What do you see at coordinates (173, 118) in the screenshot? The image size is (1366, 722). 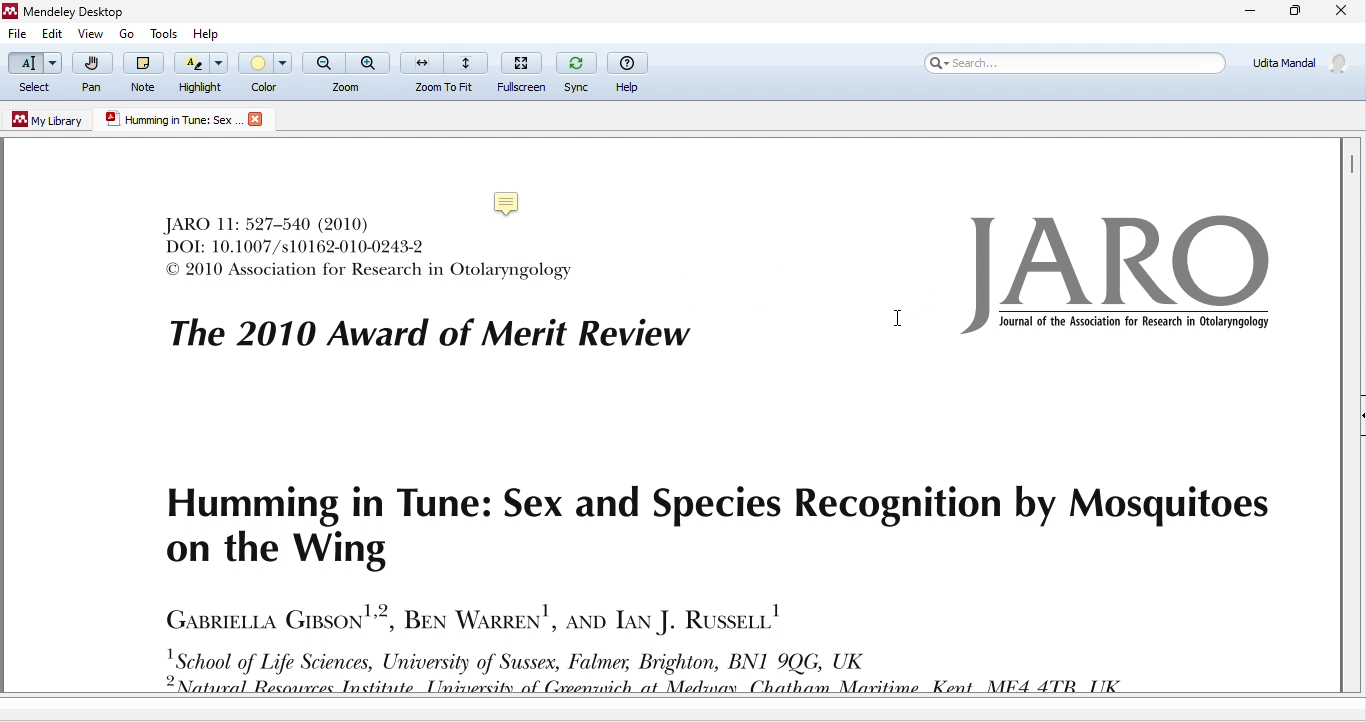 I see `humming in true.sex` at bounding box center [173, 118].